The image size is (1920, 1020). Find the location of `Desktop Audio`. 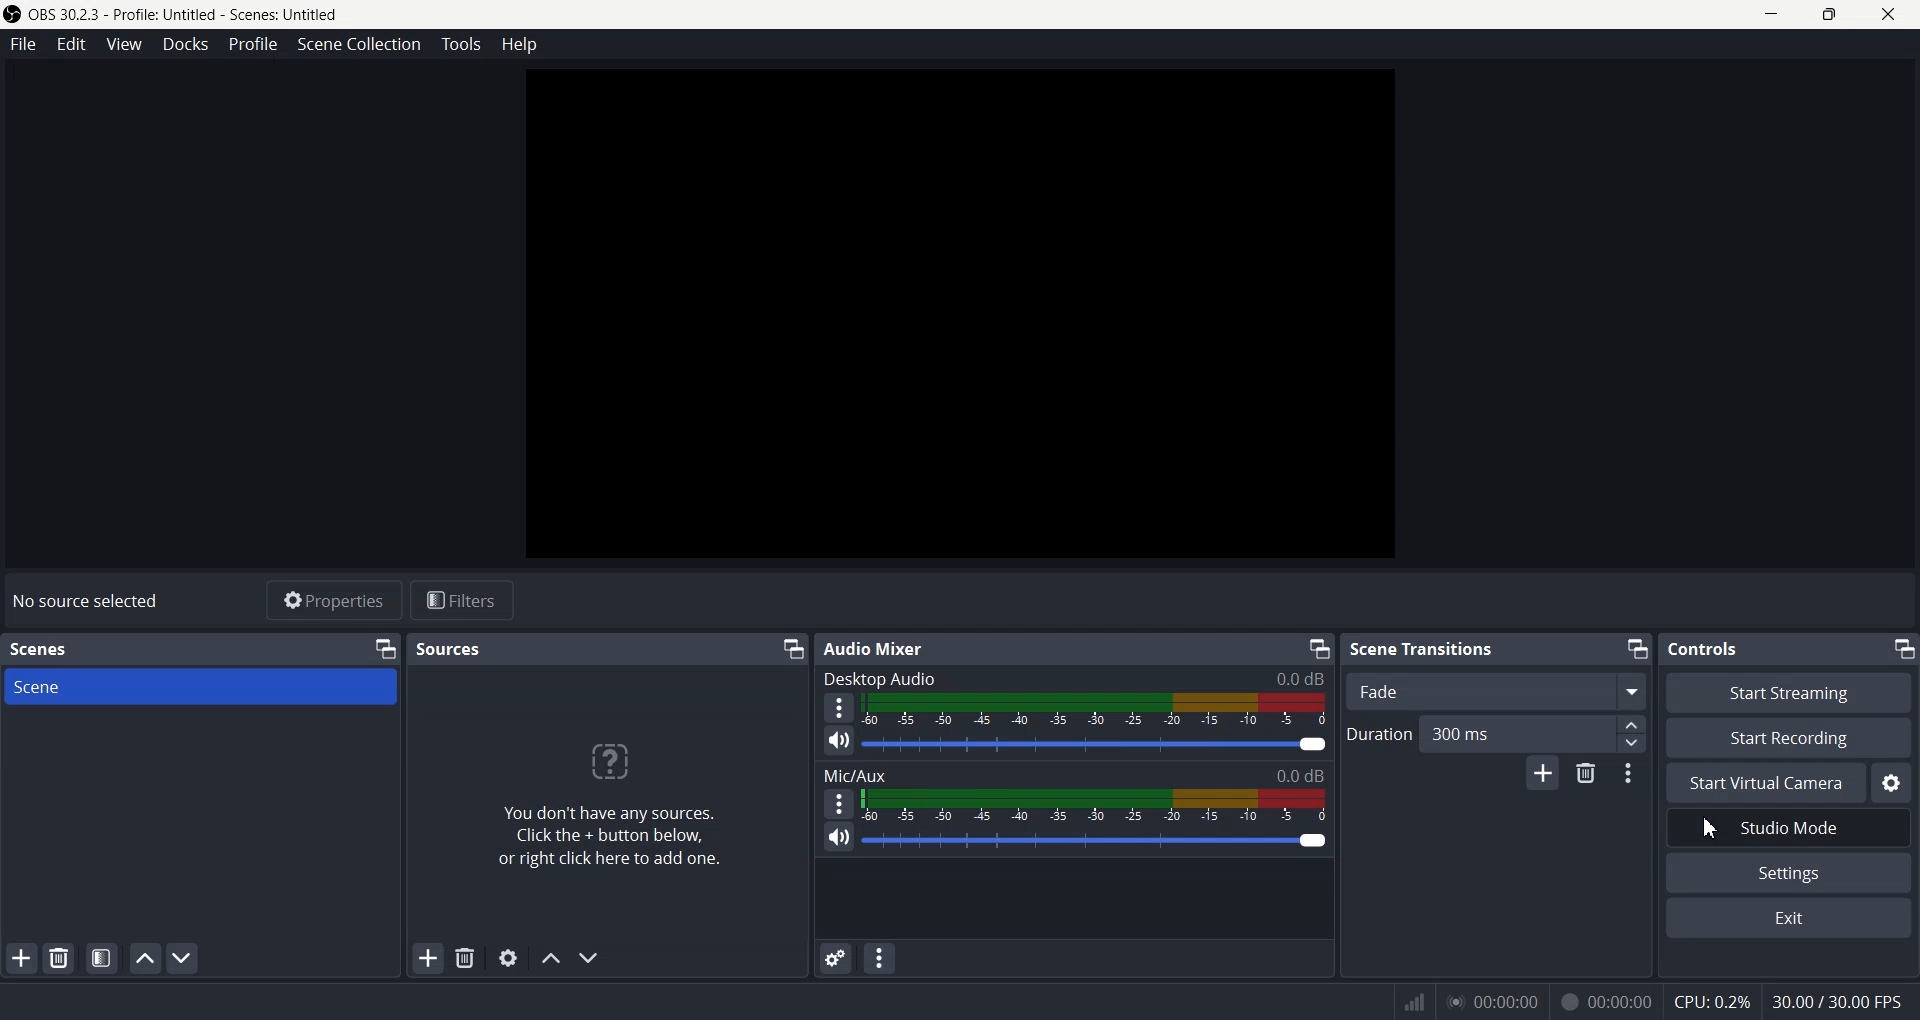

Desktop Audio is located at coordinates (1072, 678).